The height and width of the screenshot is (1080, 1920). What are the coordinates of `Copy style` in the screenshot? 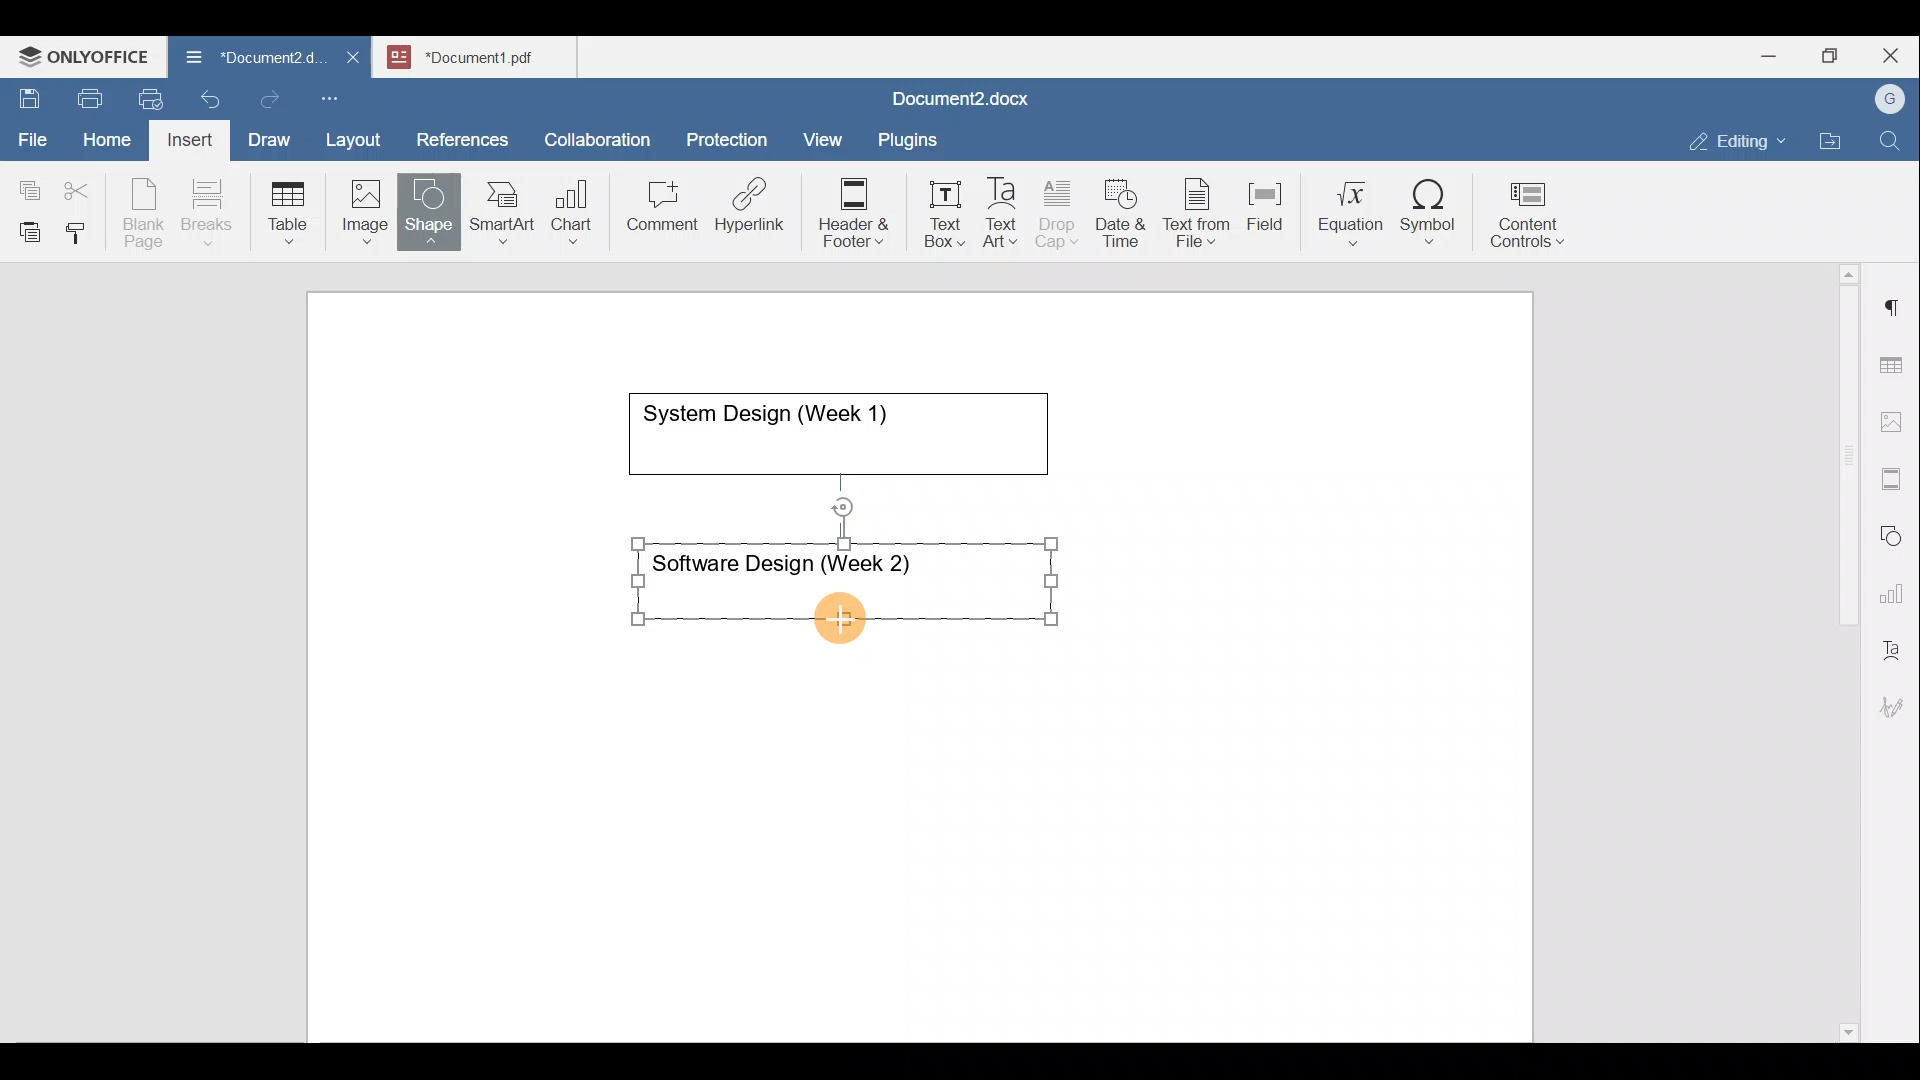 It's located at (83, 228).